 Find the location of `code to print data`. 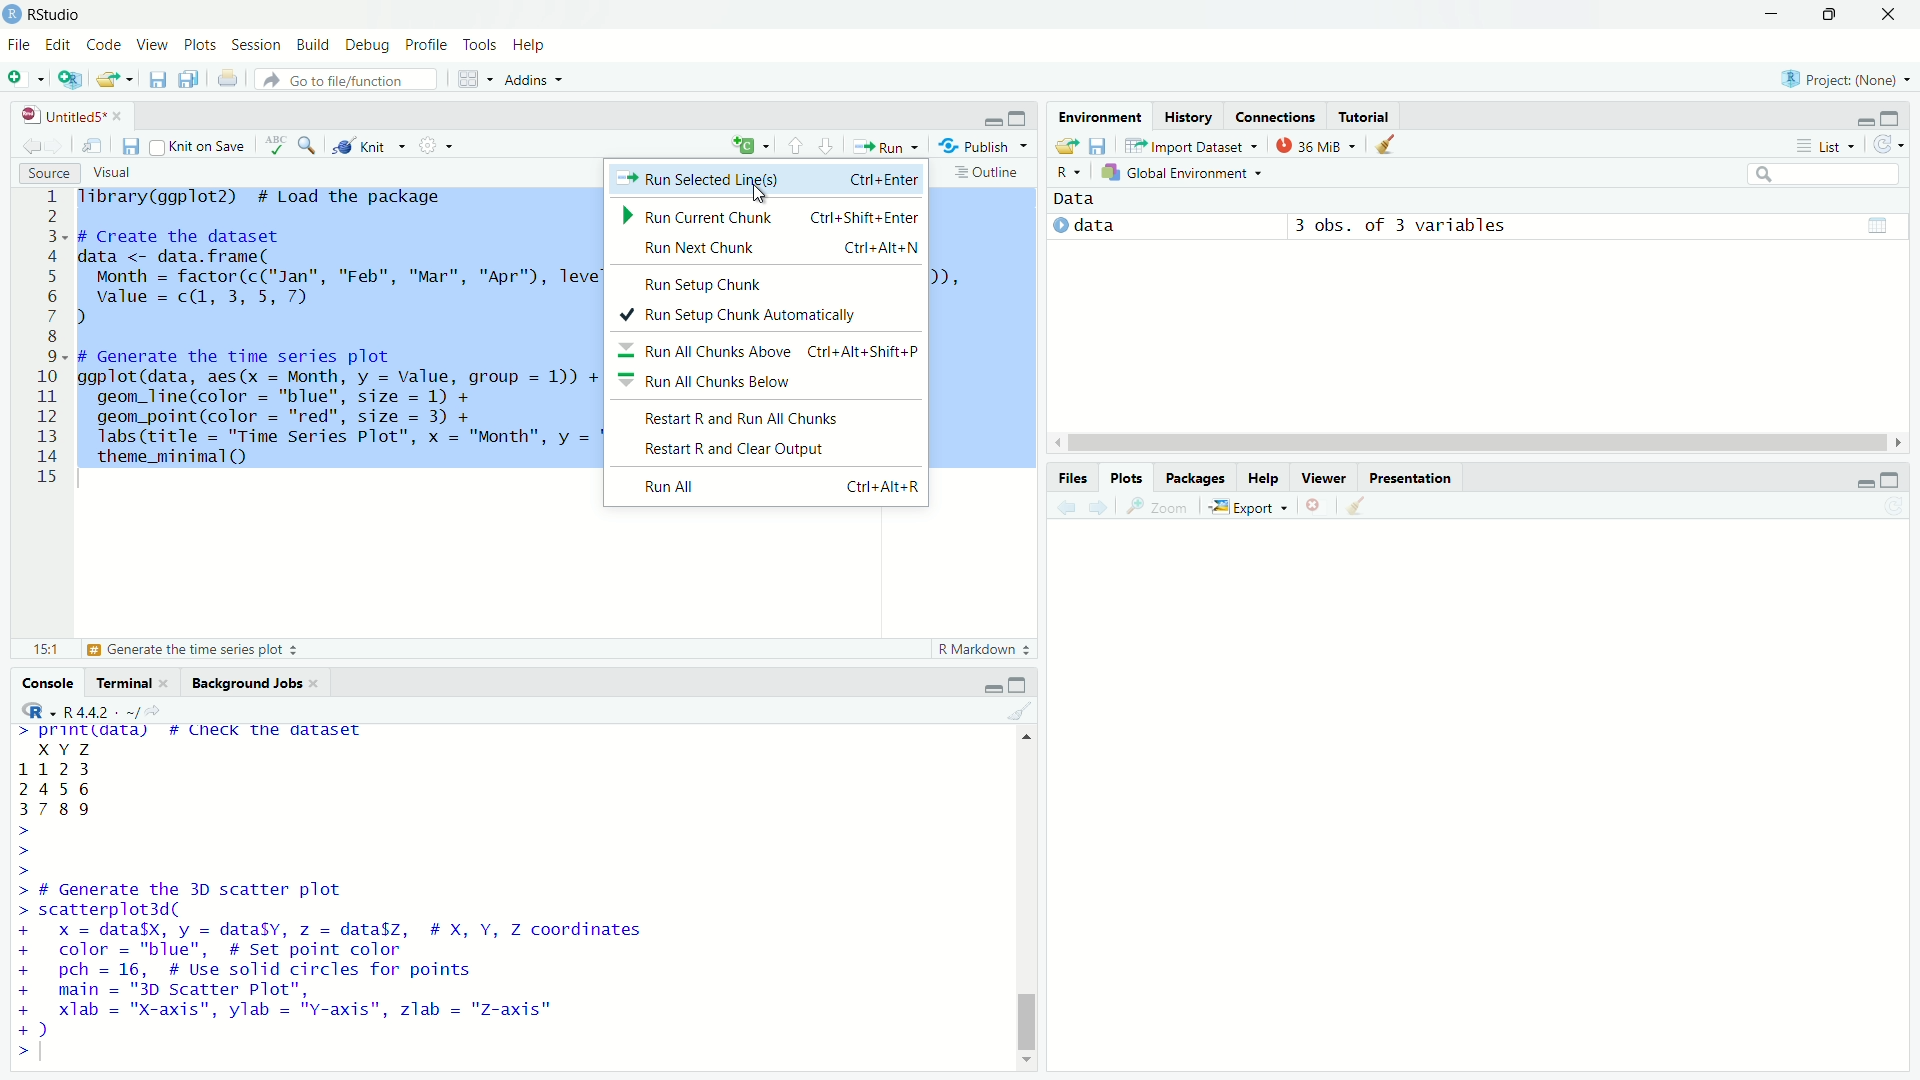

code to print data is located at coordinates (197, 733).